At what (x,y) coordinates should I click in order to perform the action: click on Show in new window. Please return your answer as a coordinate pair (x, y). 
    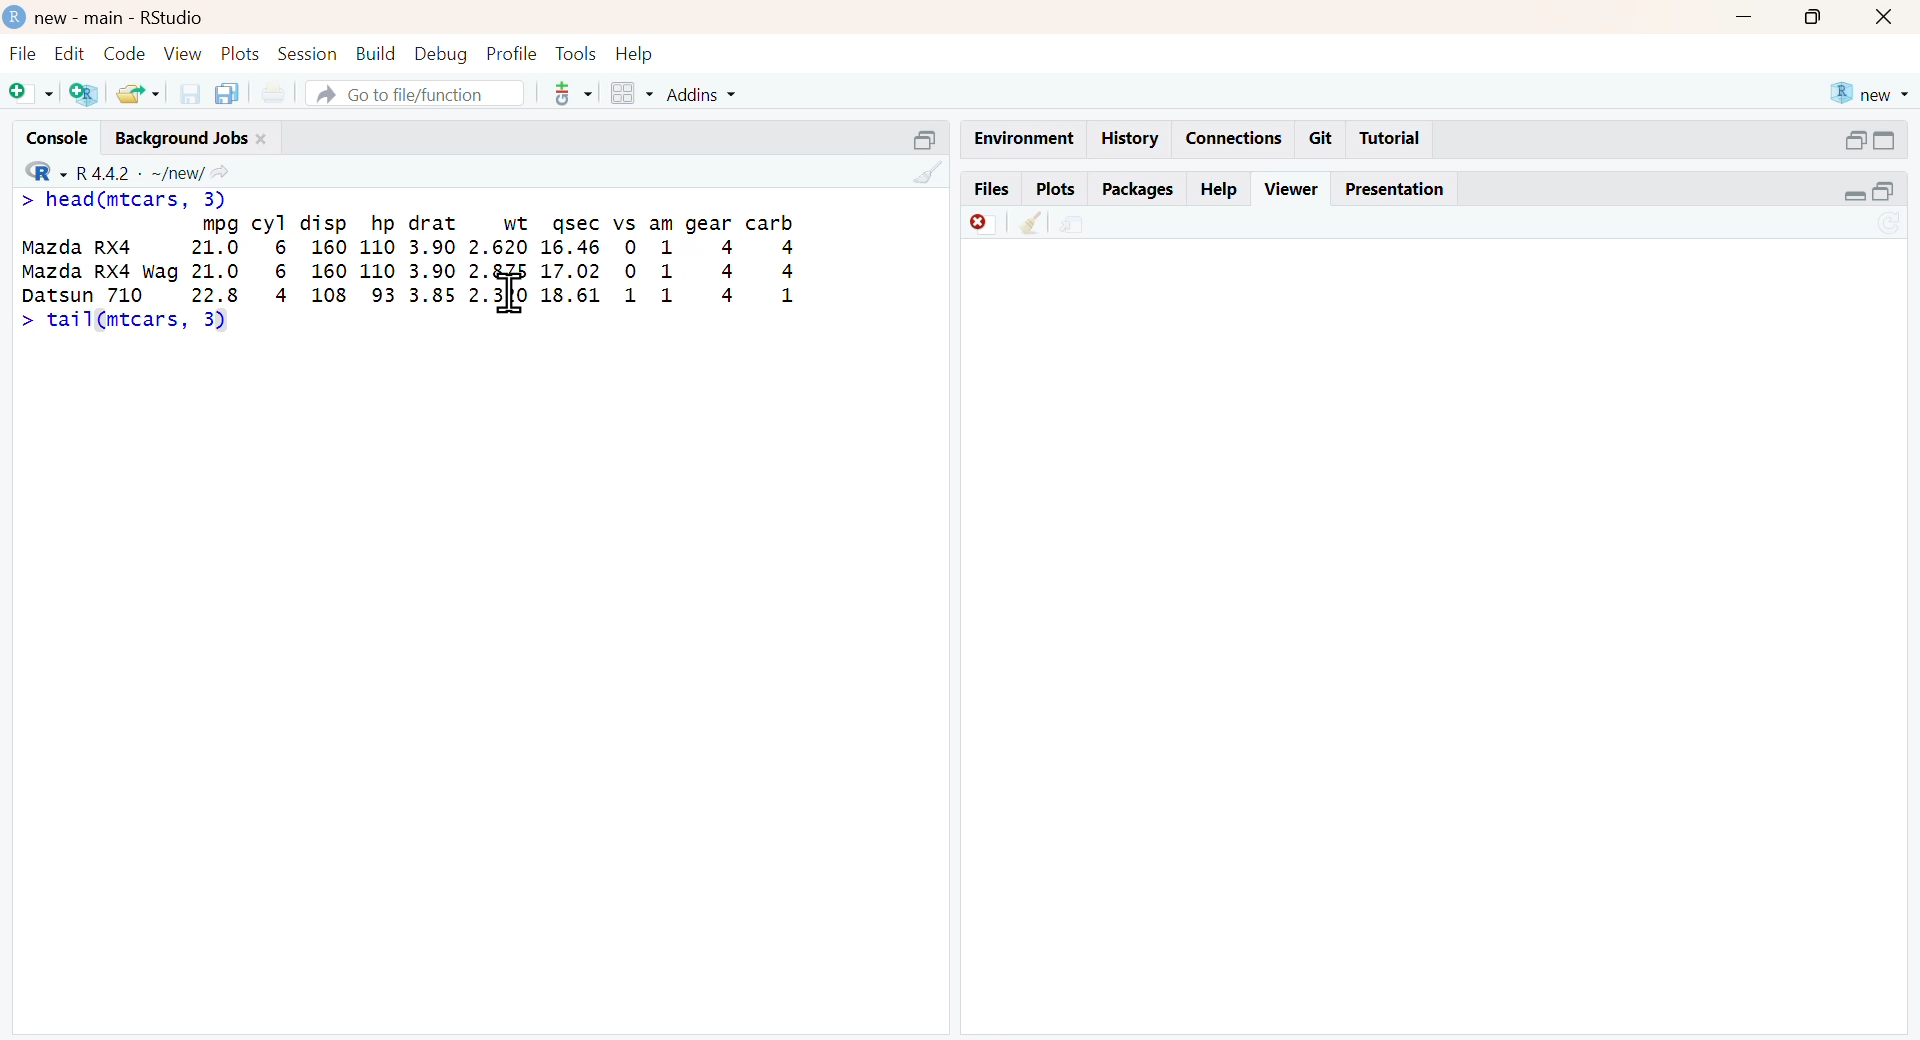
    Looking at the image, I should click on (1072, 222).